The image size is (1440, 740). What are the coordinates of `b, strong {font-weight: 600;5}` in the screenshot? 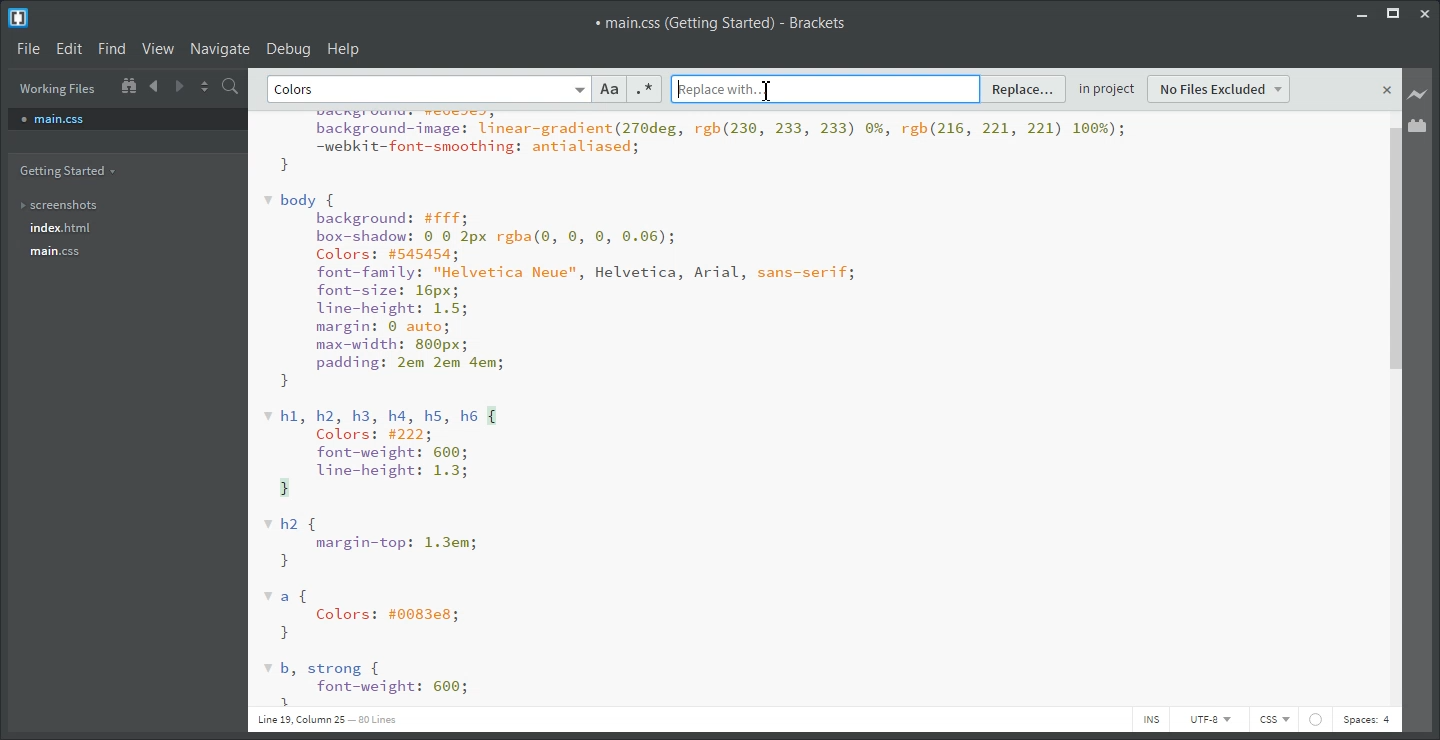 It's located at (366, 683).